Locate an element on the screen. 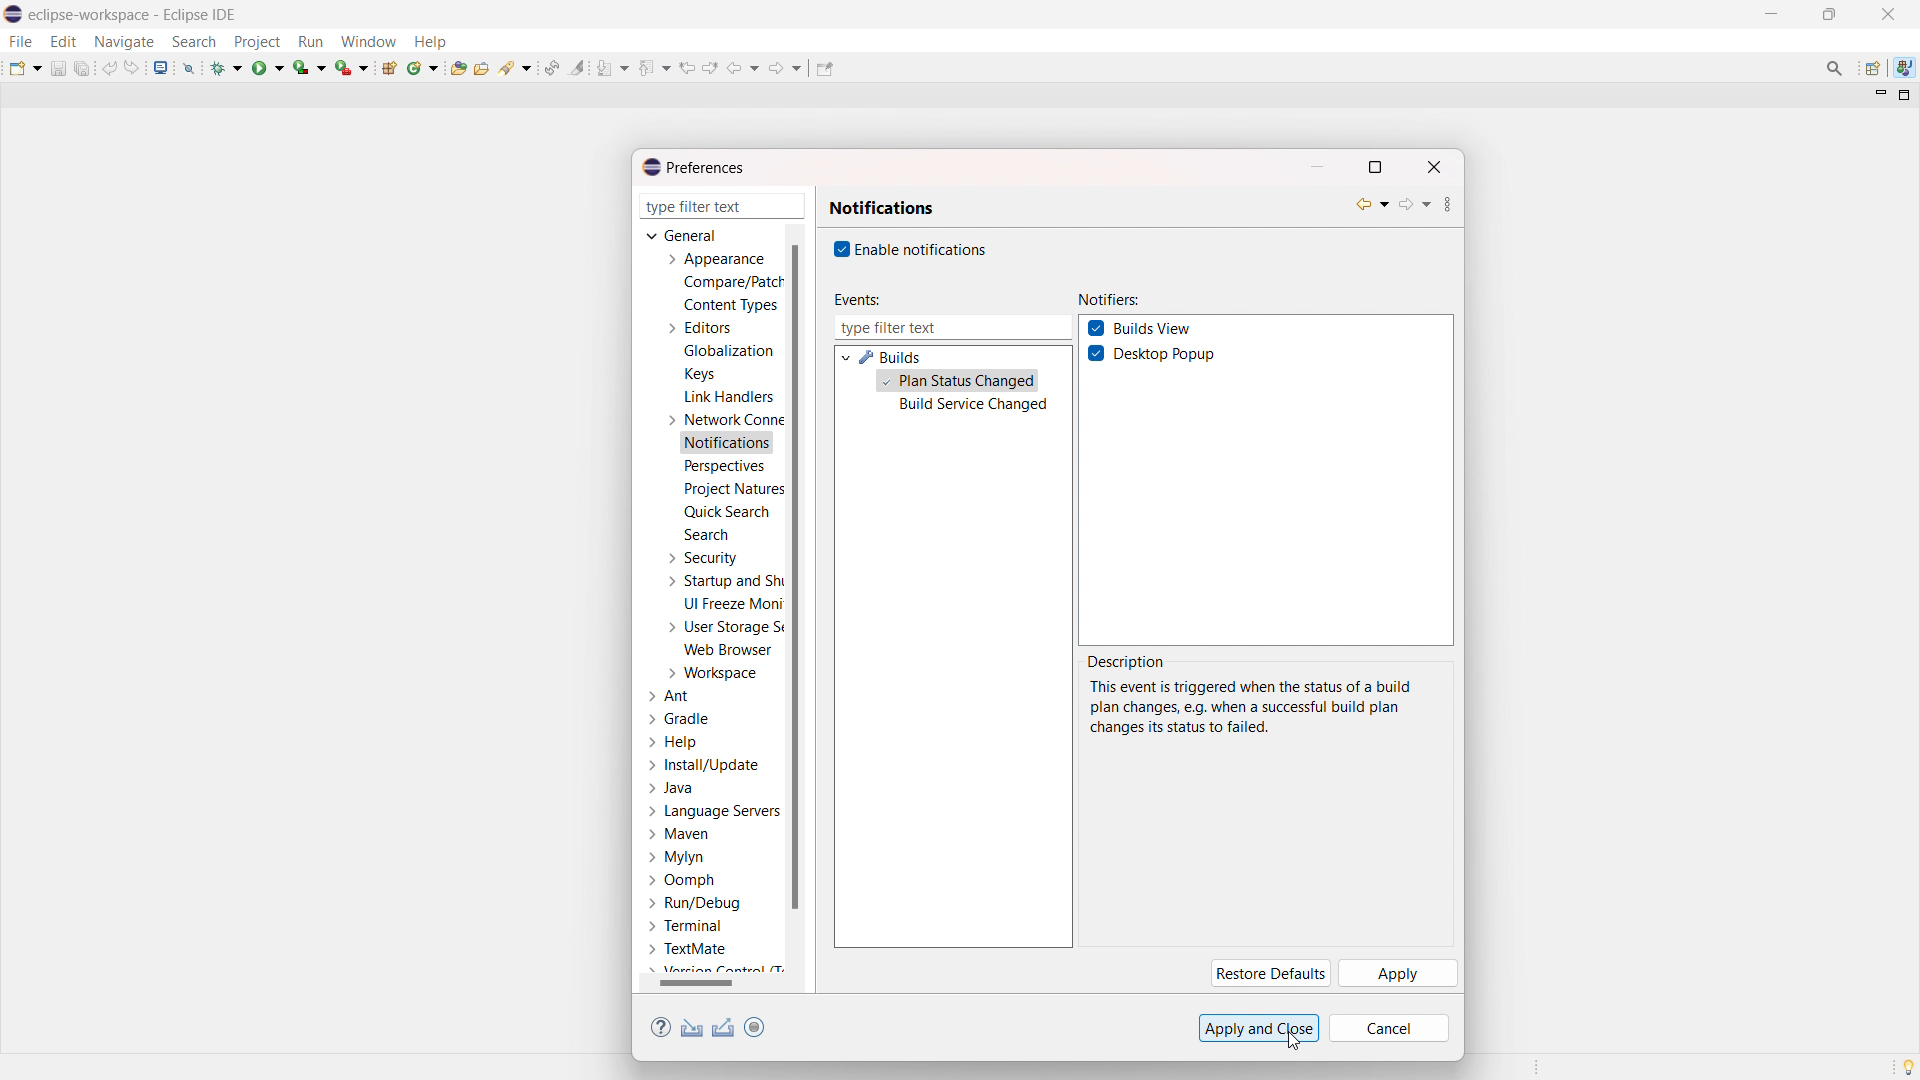 This screenshot has width=1920, height=1080. save is located at coordinates (58, 68).